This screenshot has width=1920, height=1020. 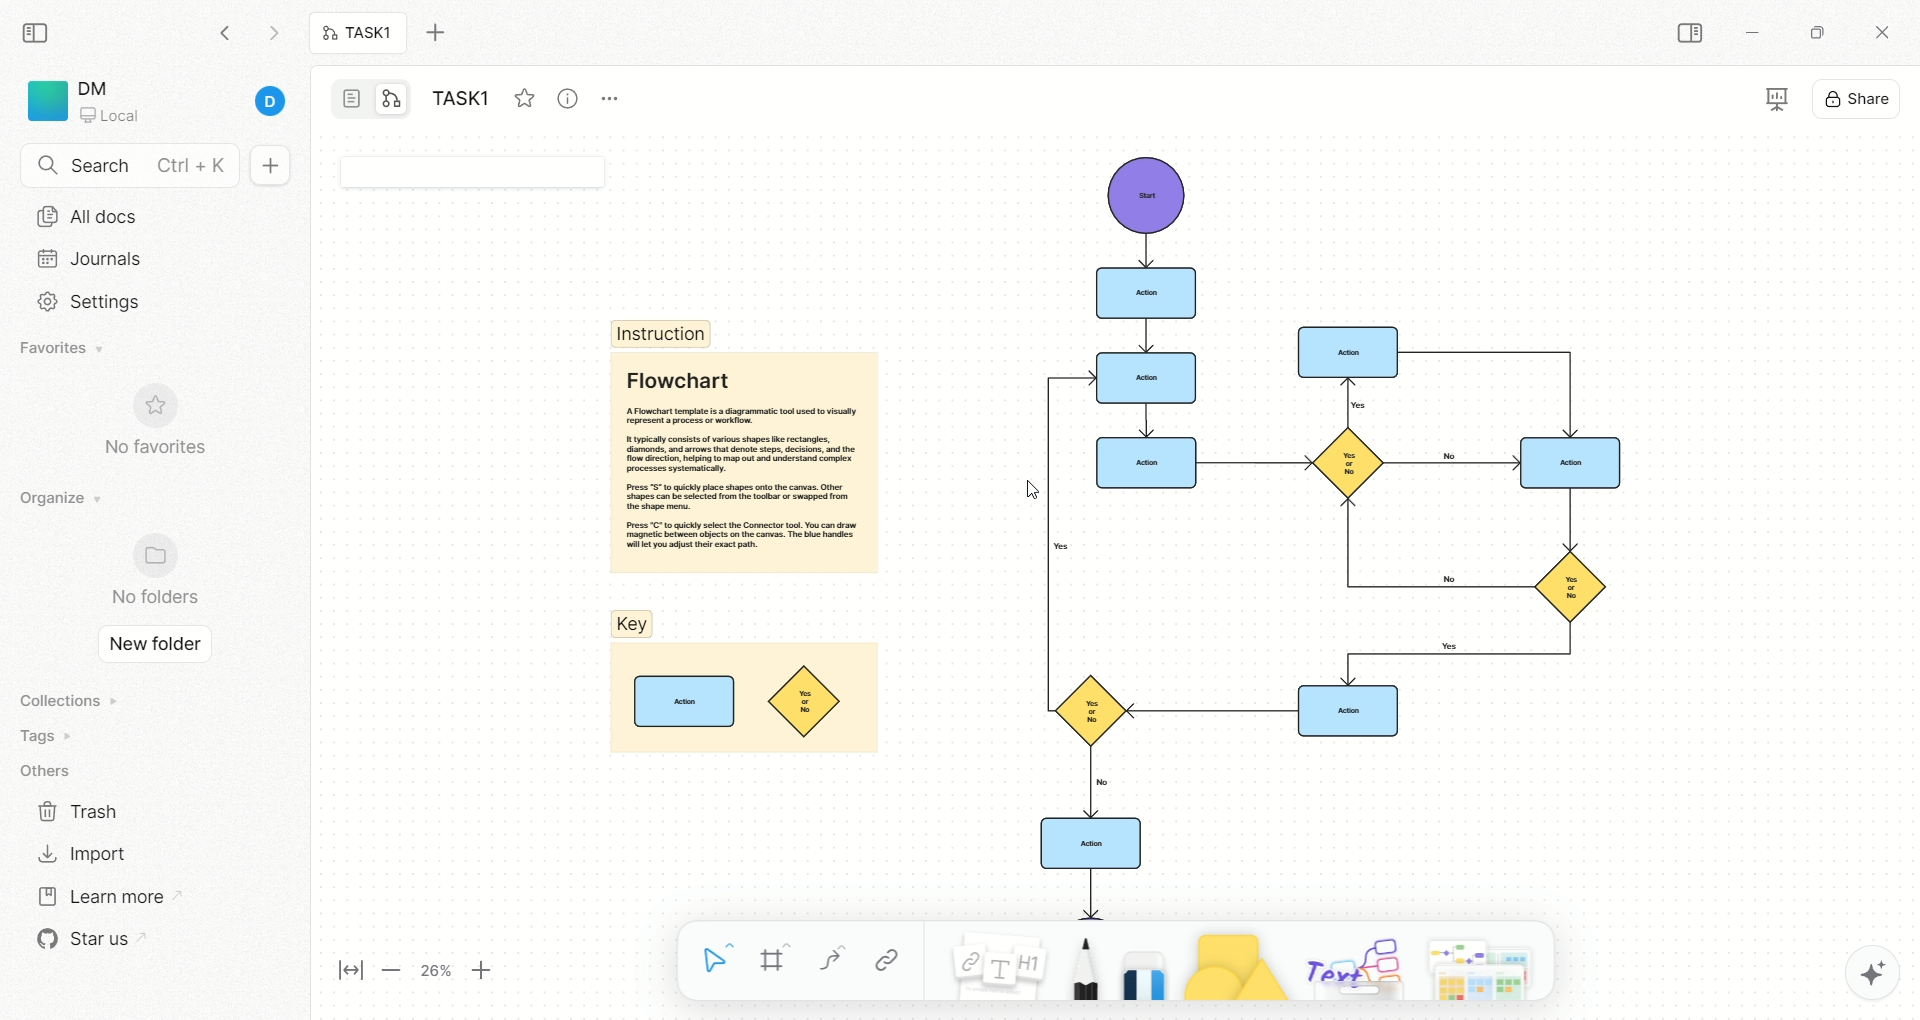 What do you see at coordinates (1859, 96) in the screenshot?
I see `share` at bounding box center [1859, 96].